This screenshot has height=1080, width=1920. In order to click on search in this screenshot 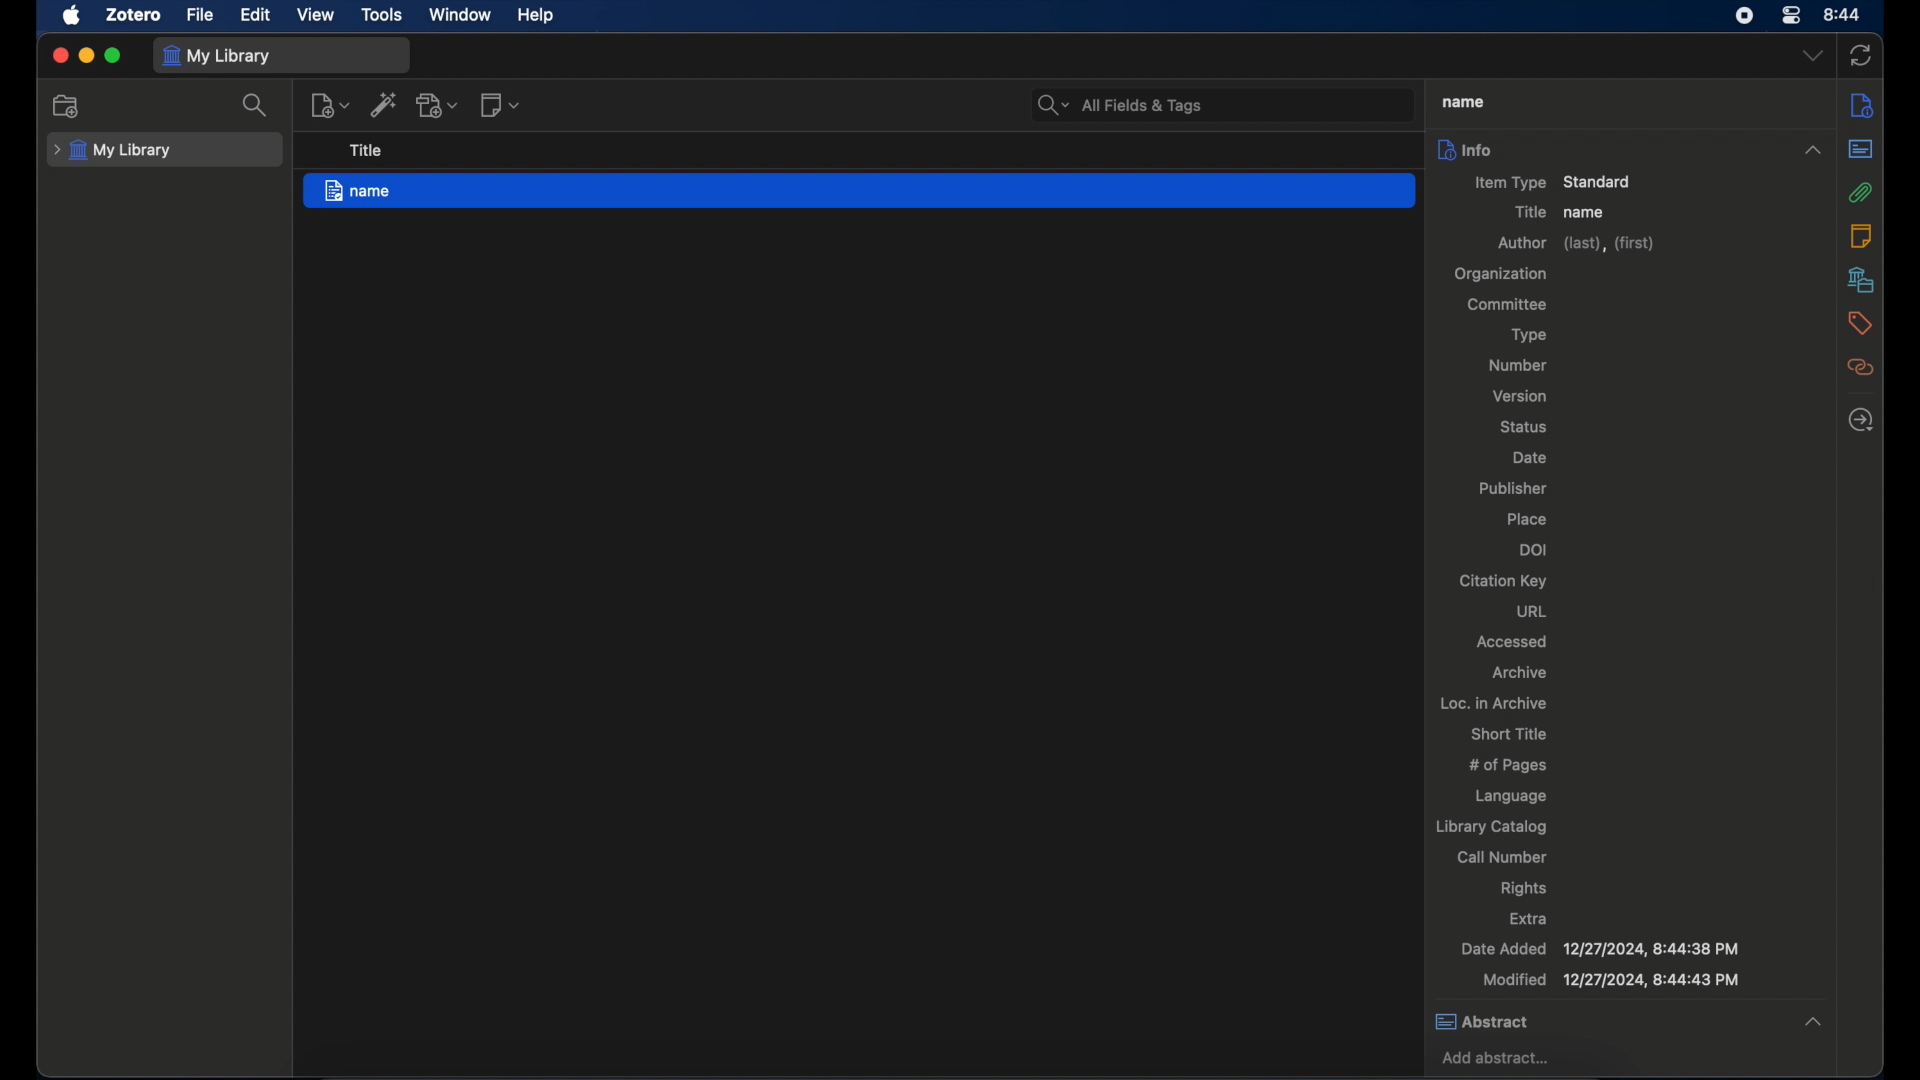, I will do `click(256, 106)`.